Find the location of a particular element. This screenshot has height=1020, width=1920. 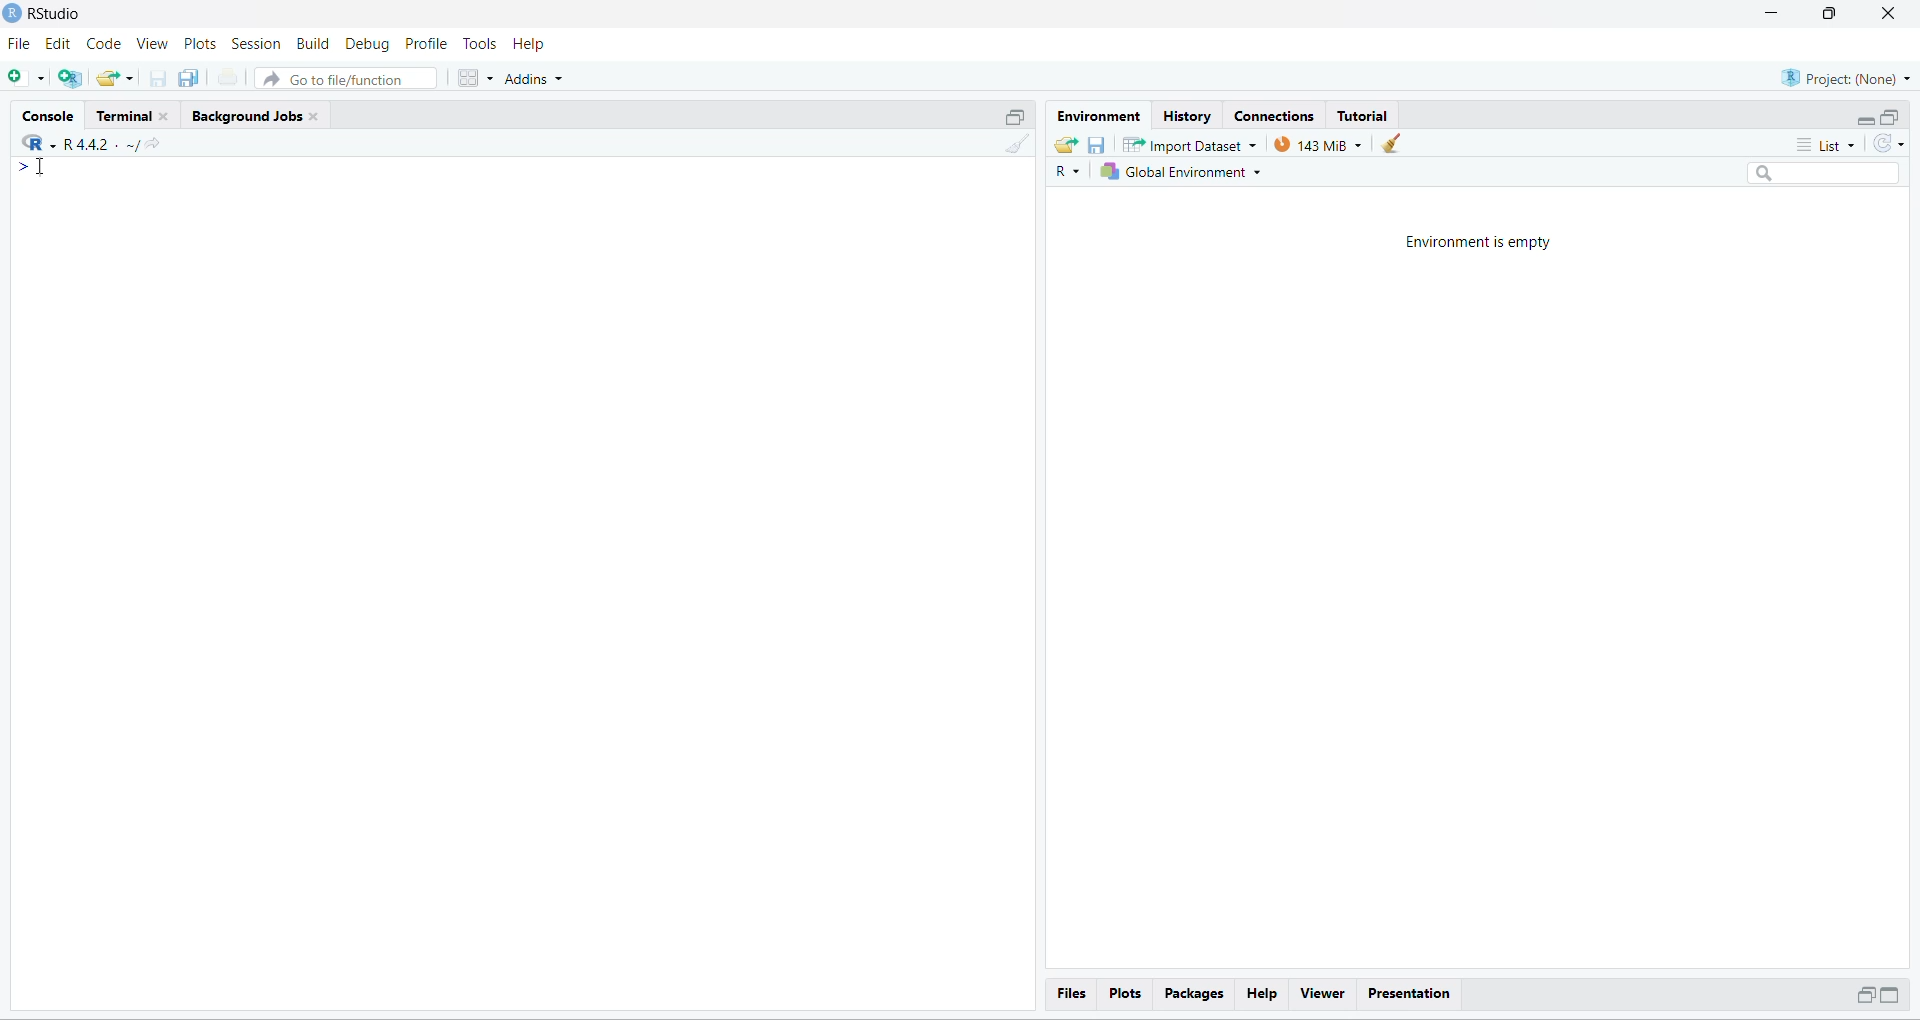

project (none) is located at coordinates (1845, 78).